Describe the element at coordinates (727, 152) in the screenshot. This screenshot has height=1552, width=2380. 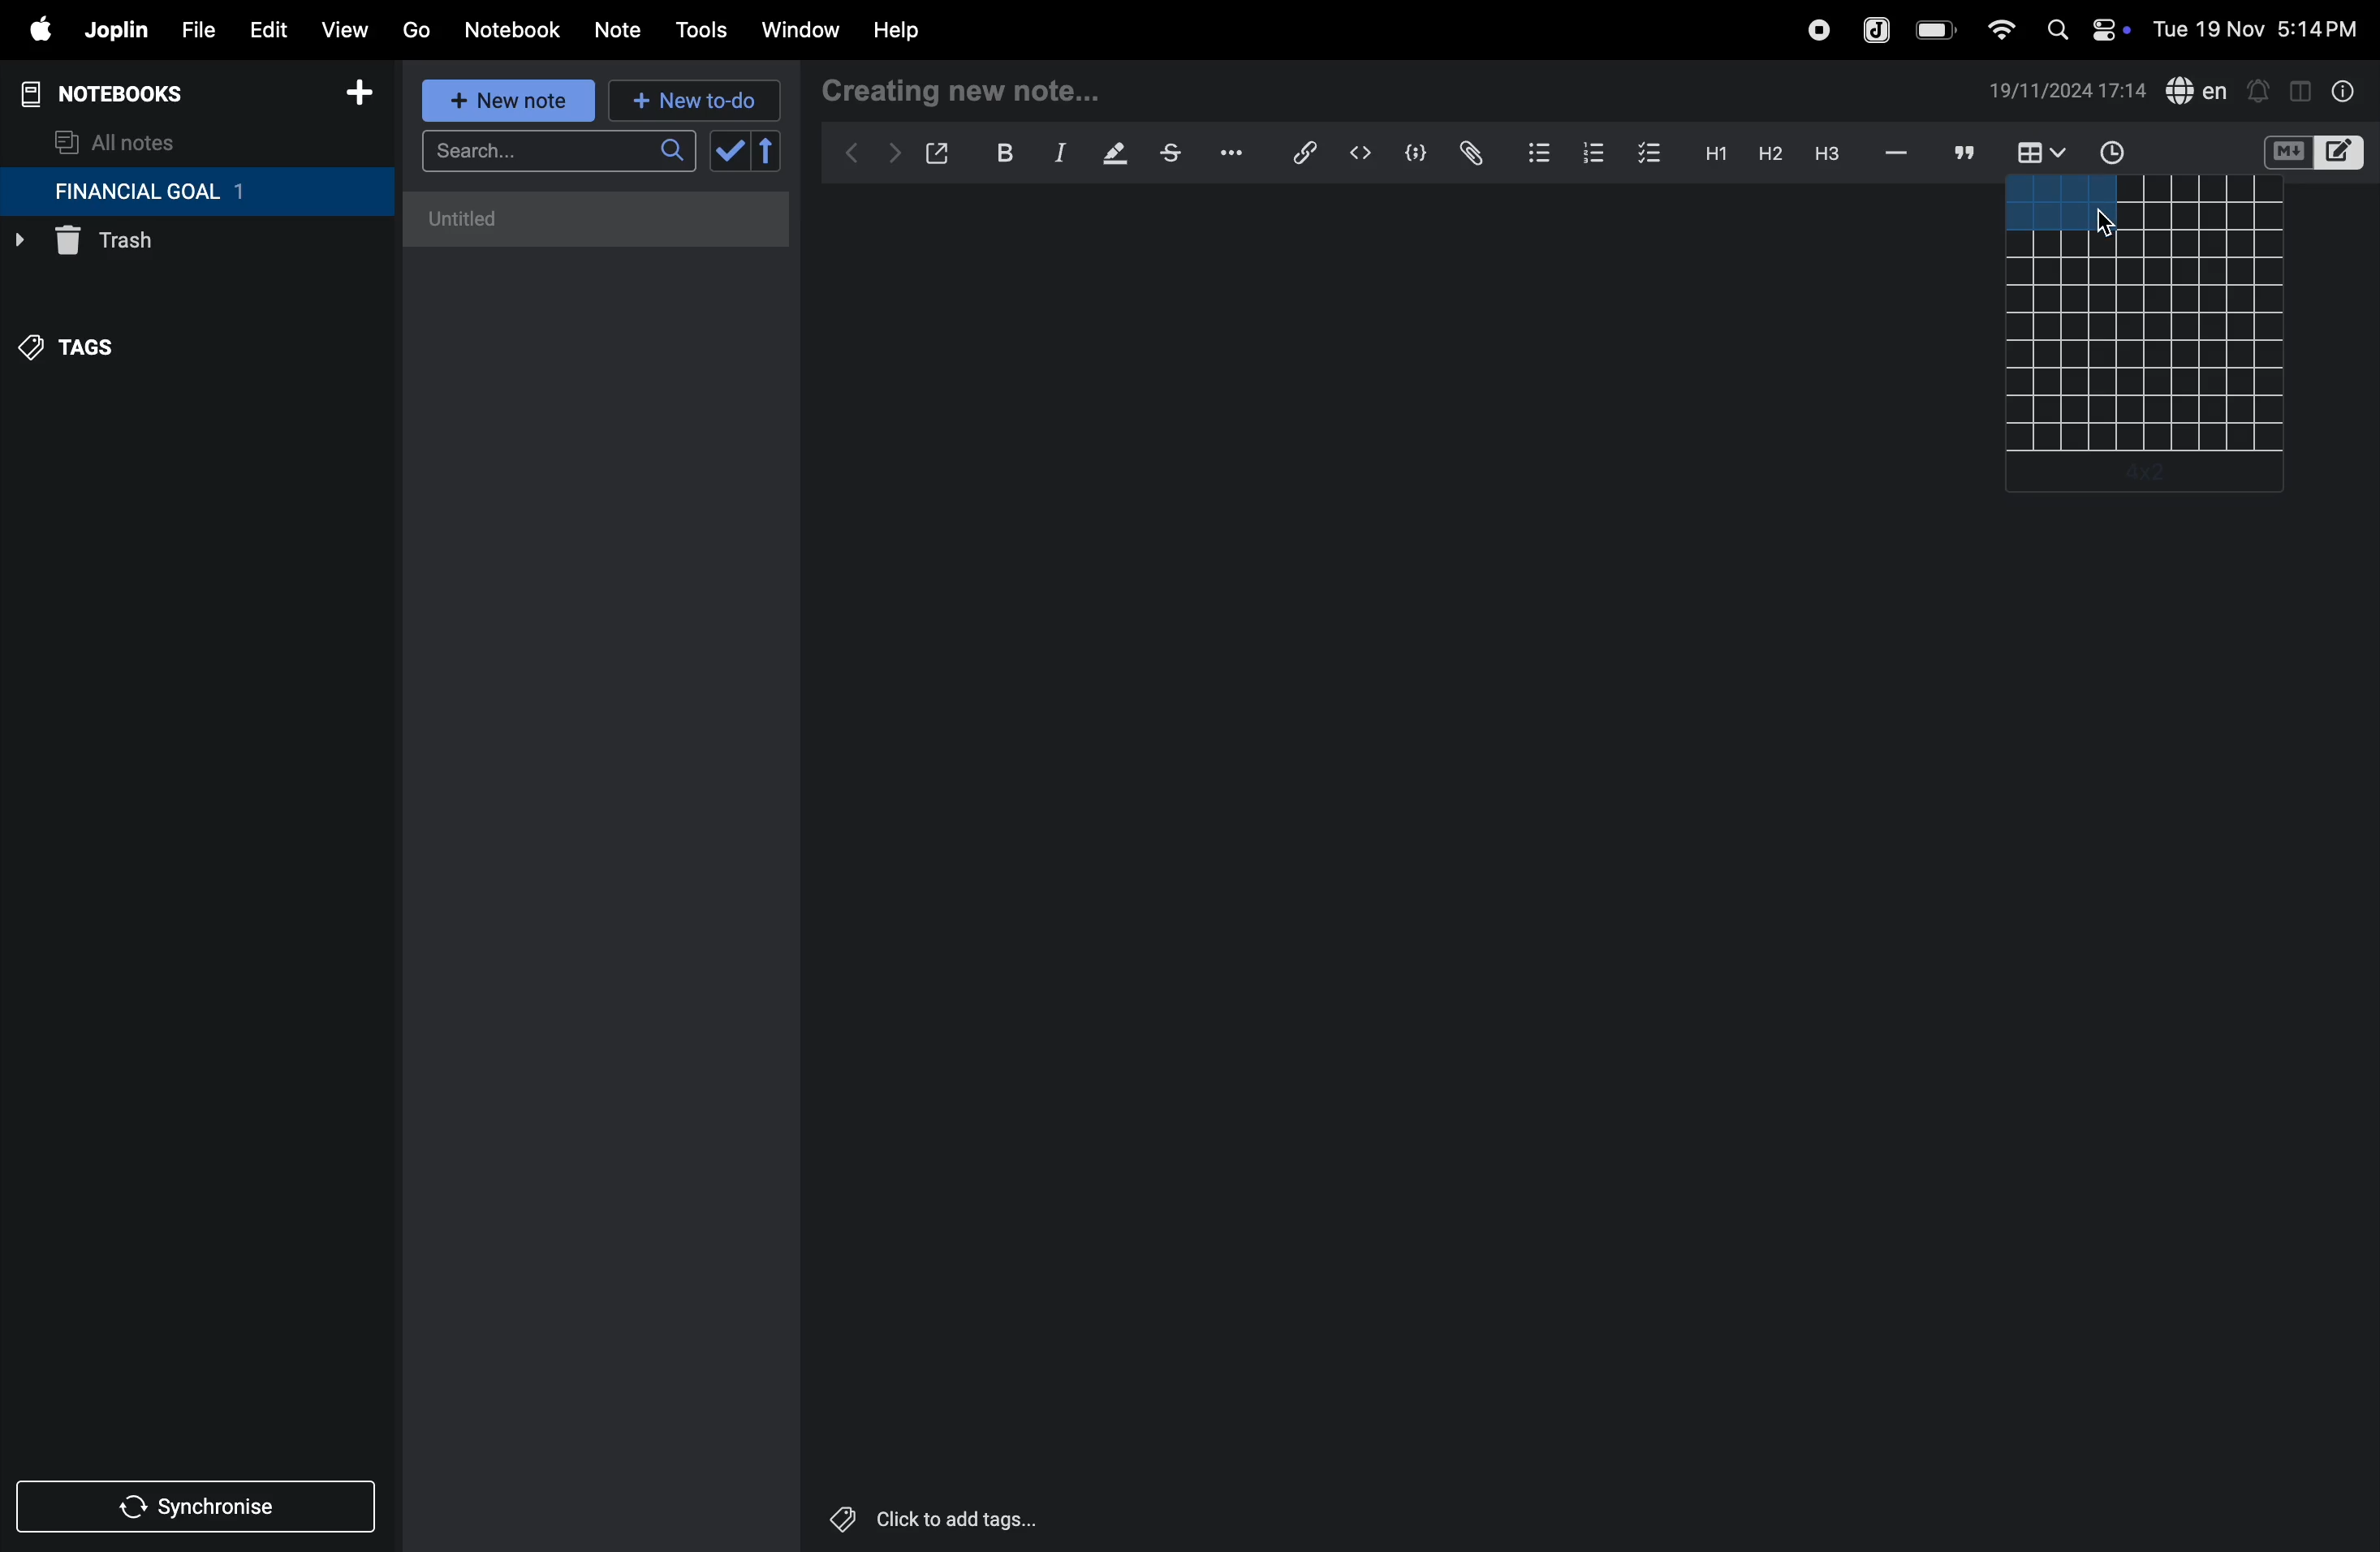
I see `check` at that location.